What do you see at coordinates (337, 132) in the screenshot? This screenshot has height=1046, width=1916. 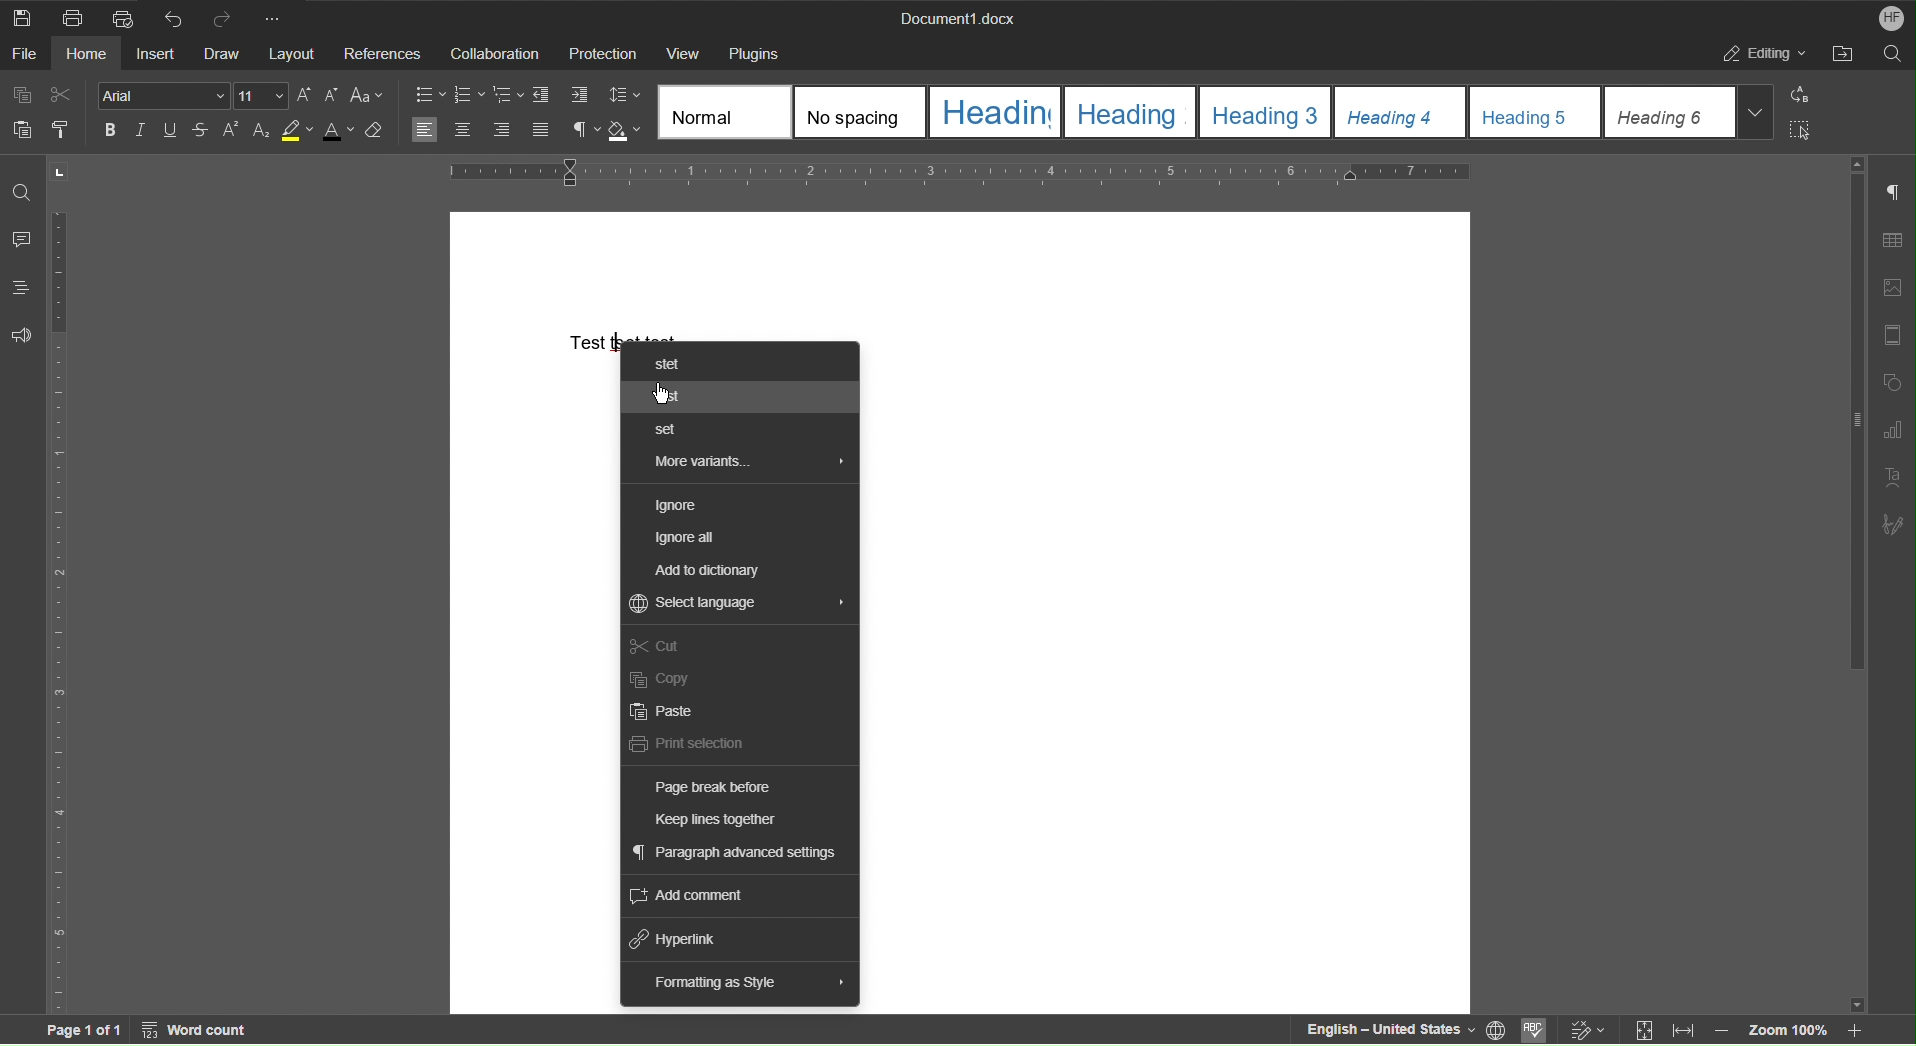 I see `Text Color` at bounding box center [337, 132].